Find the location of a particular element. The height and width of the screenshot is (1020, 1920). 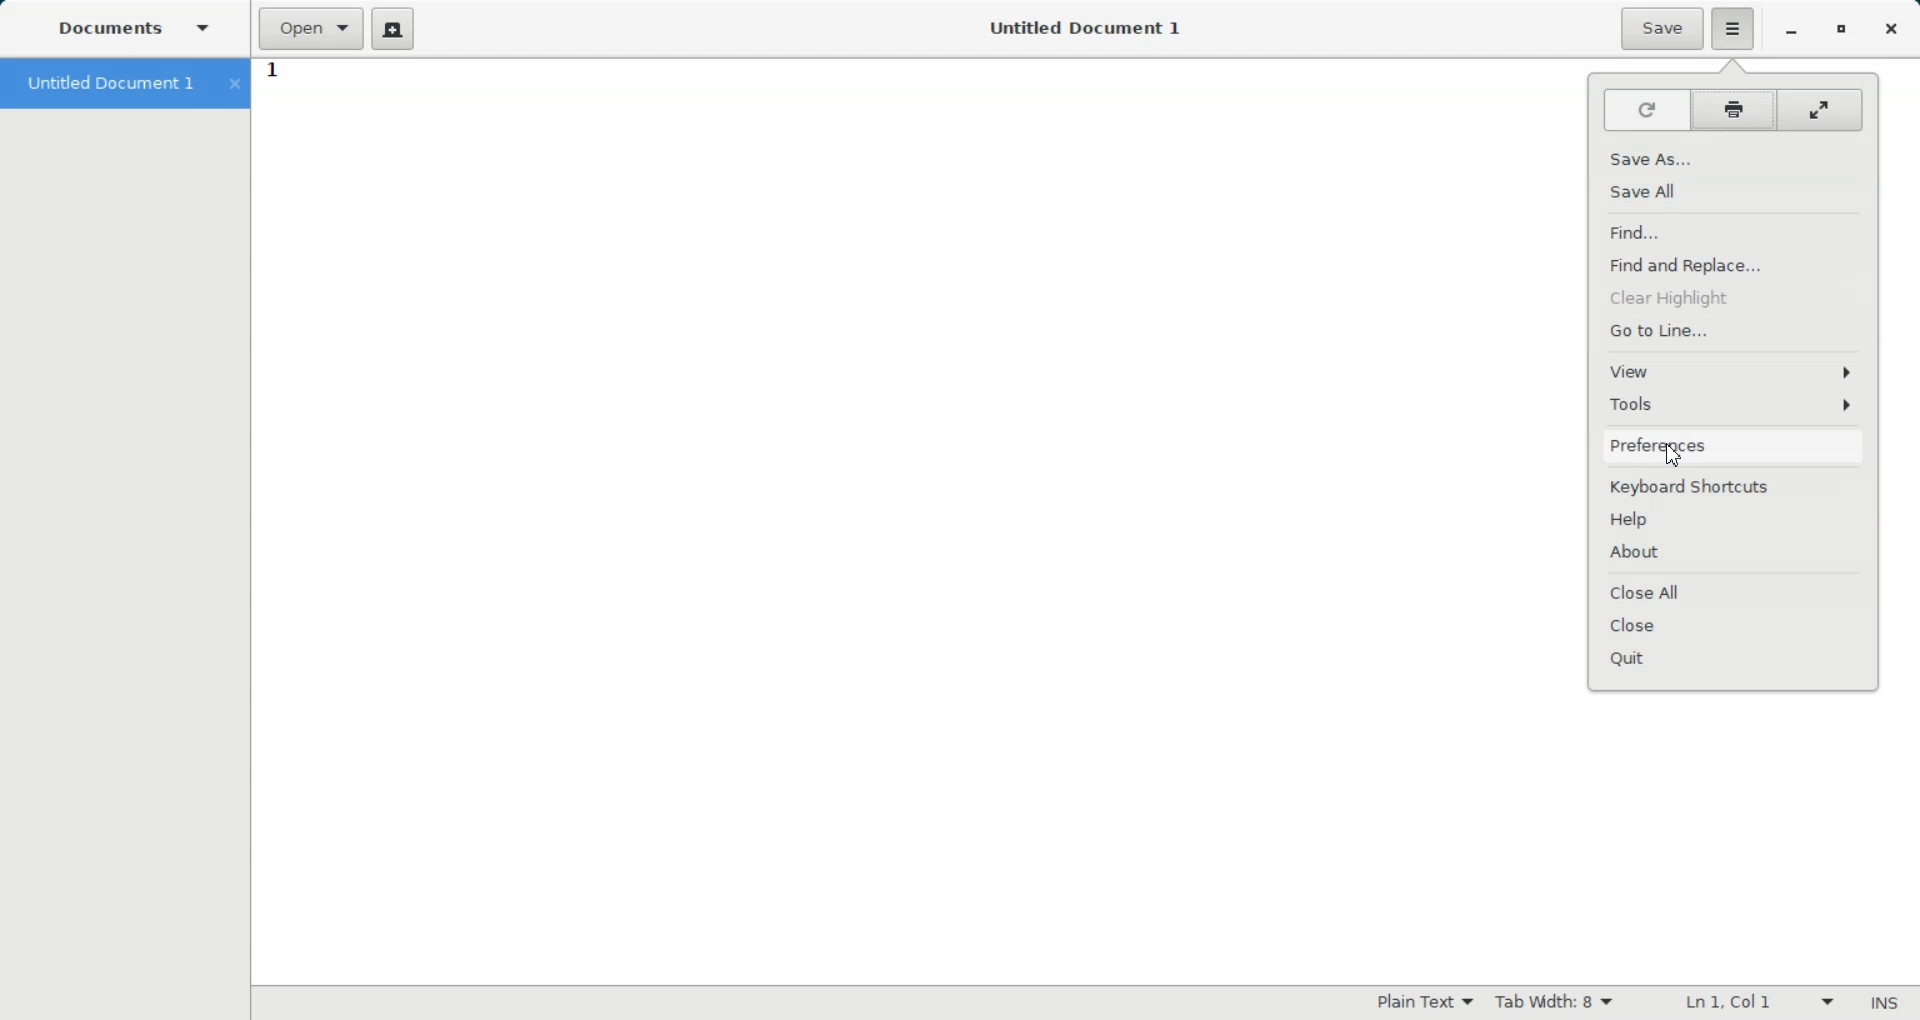

Cursor is located at coordinates (1675, 457).